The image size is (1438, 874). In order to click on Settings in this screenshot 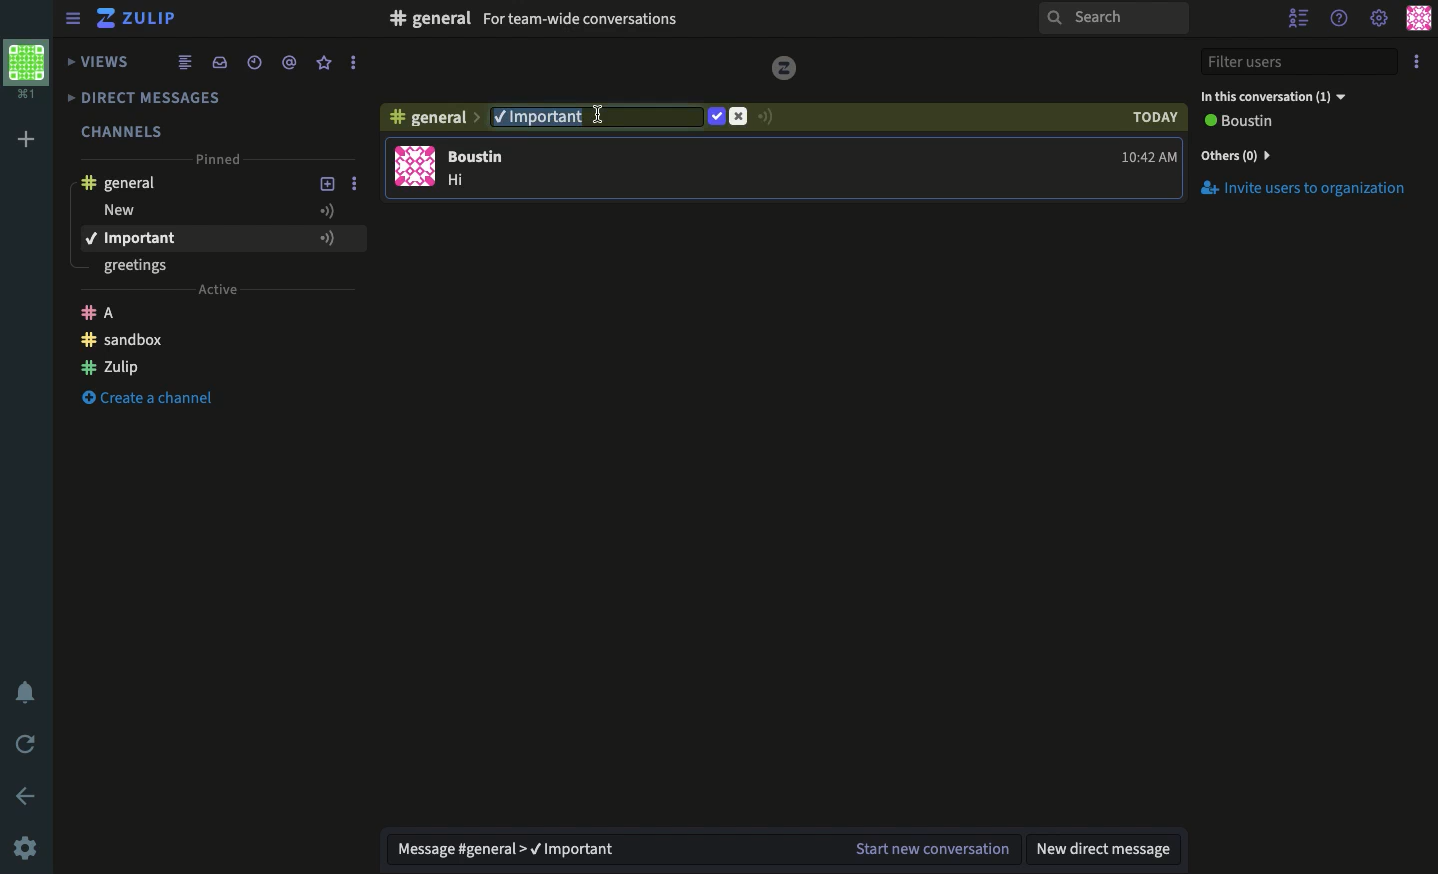, I will do `click(28, 847)`.